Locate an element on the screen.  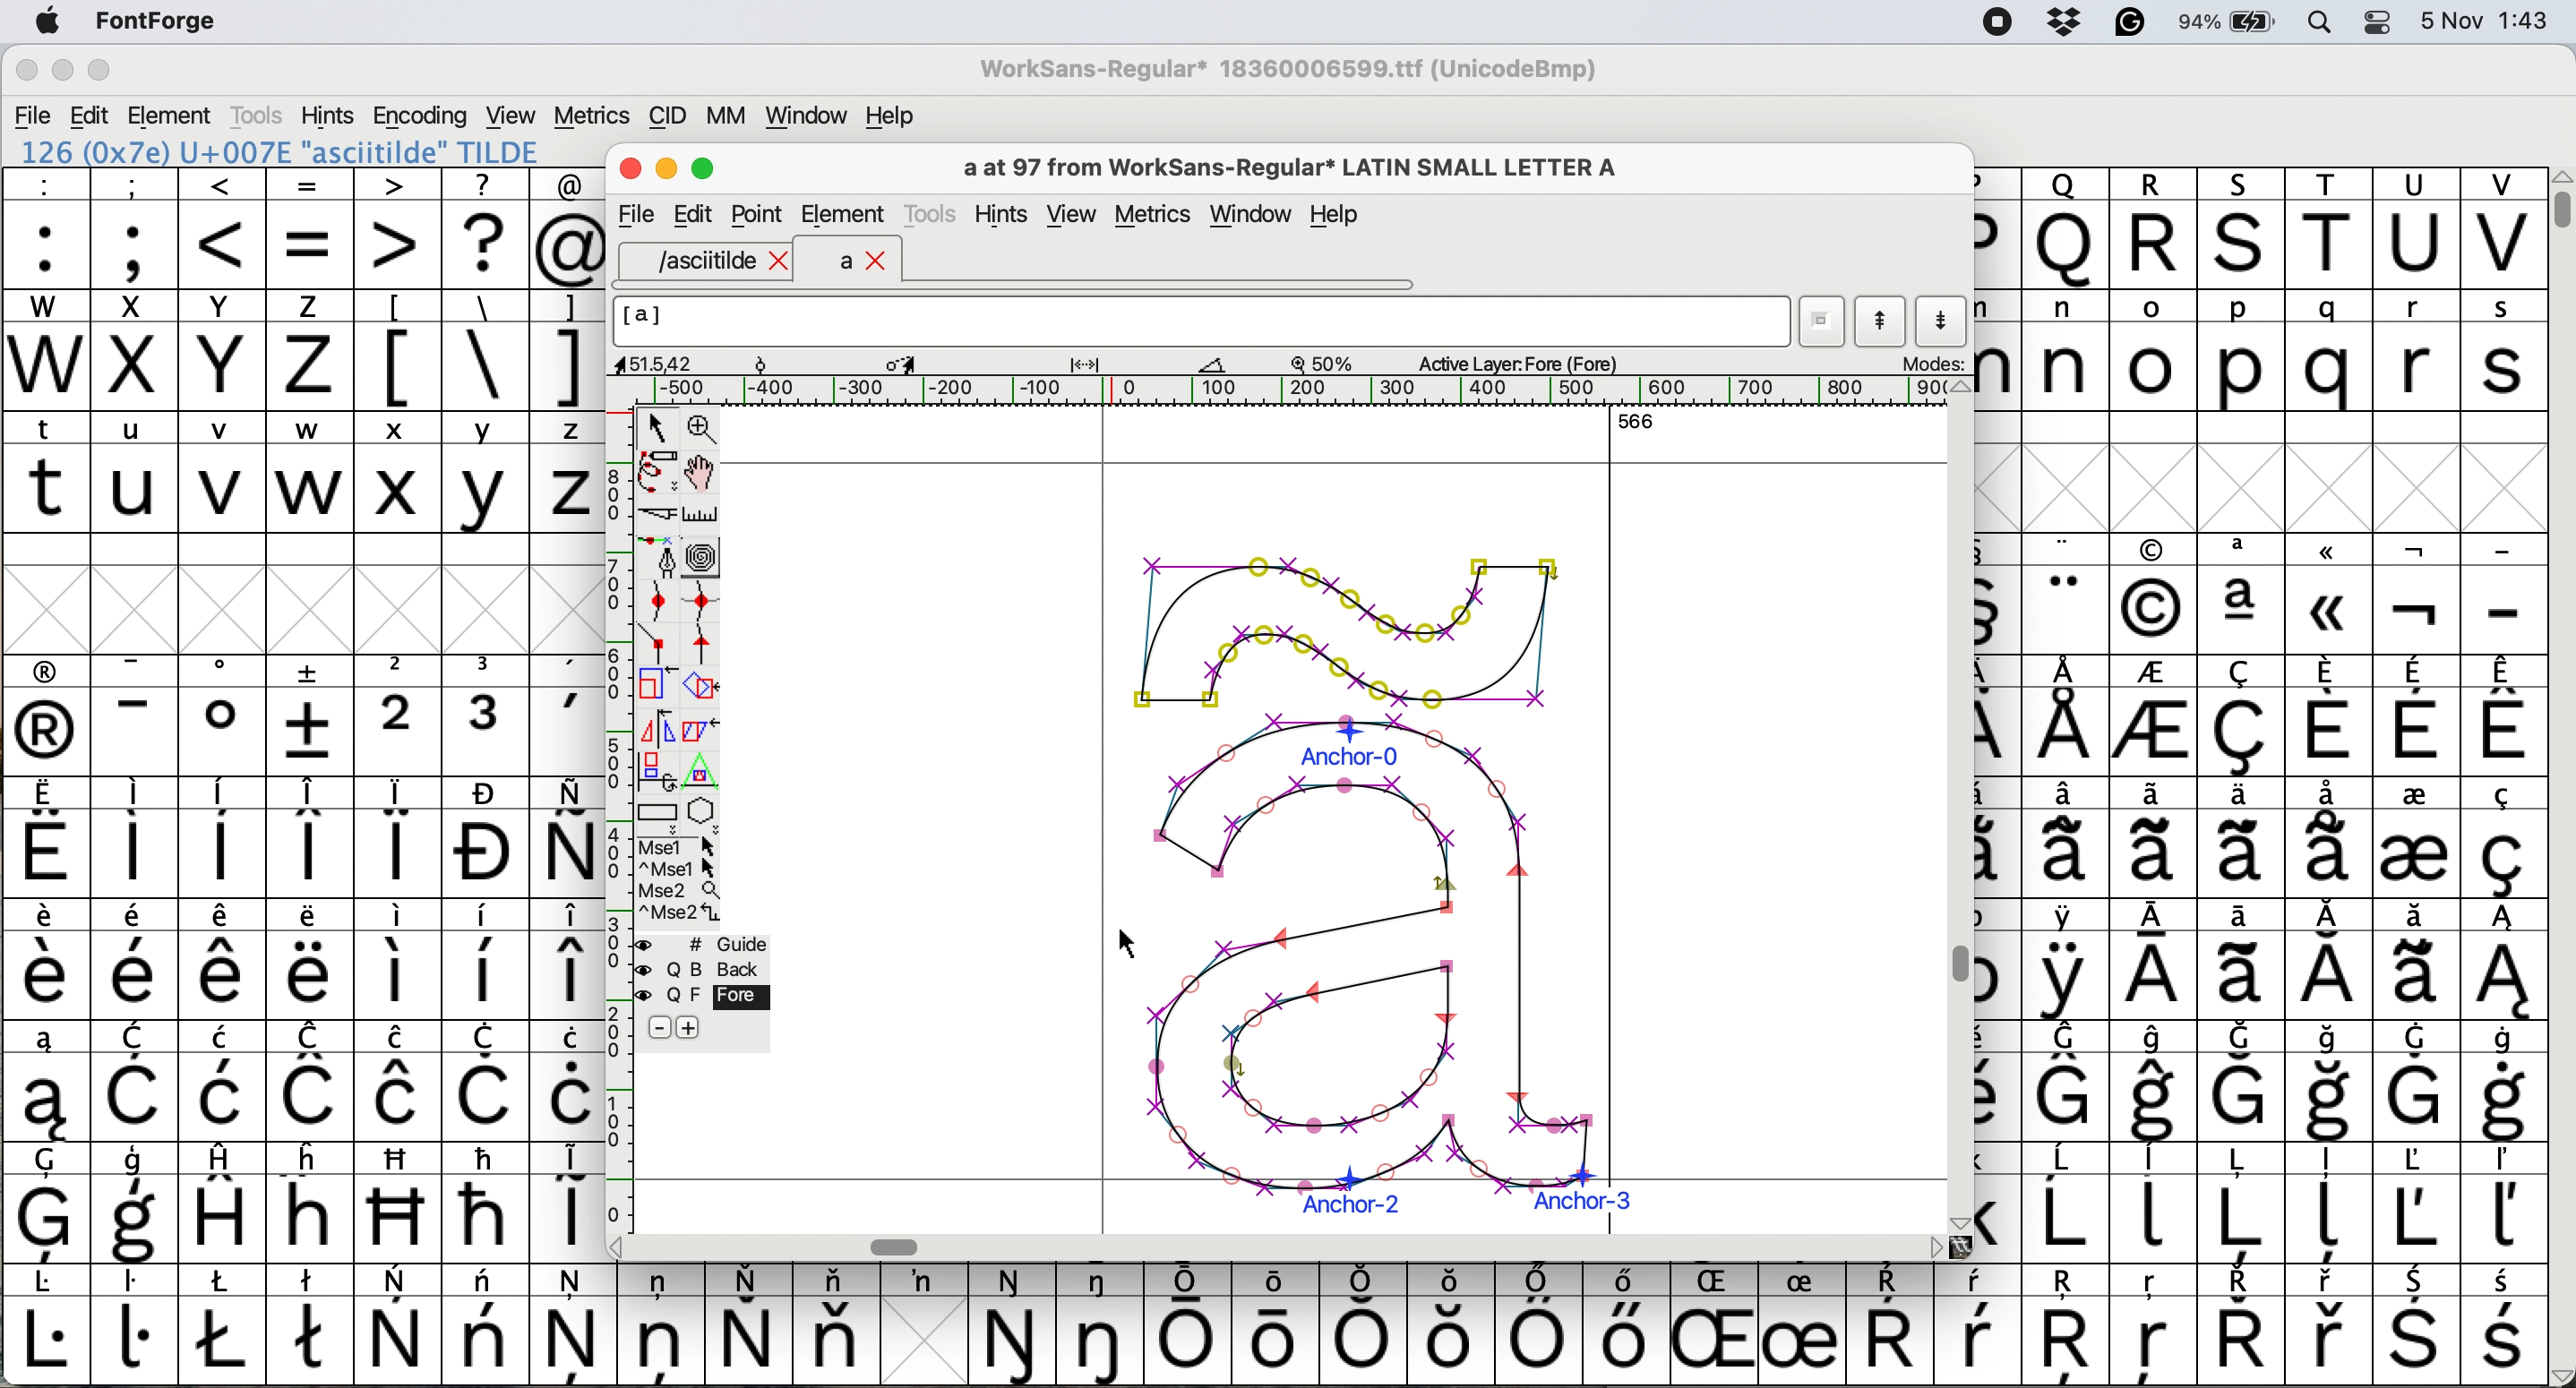
more options is located at coordinates (680, 878).